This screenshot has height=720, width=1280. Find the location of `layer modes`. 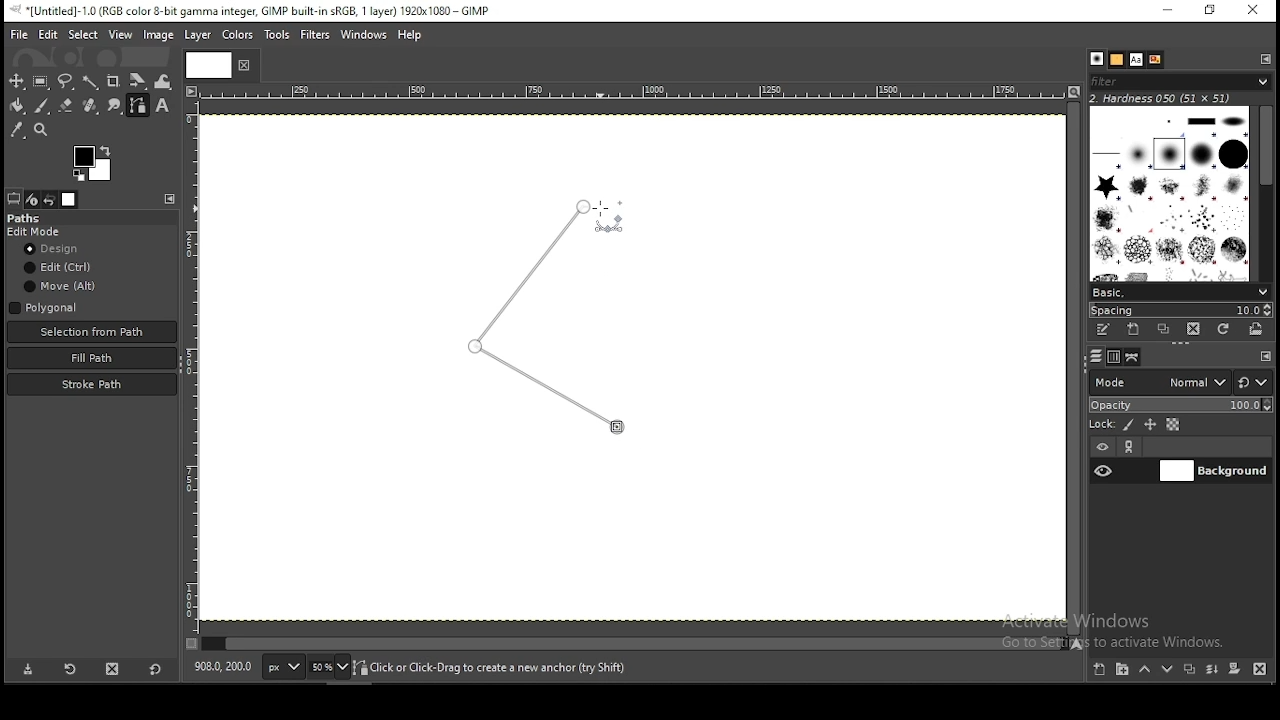

layer modes is located at coordinates (1159, 382).